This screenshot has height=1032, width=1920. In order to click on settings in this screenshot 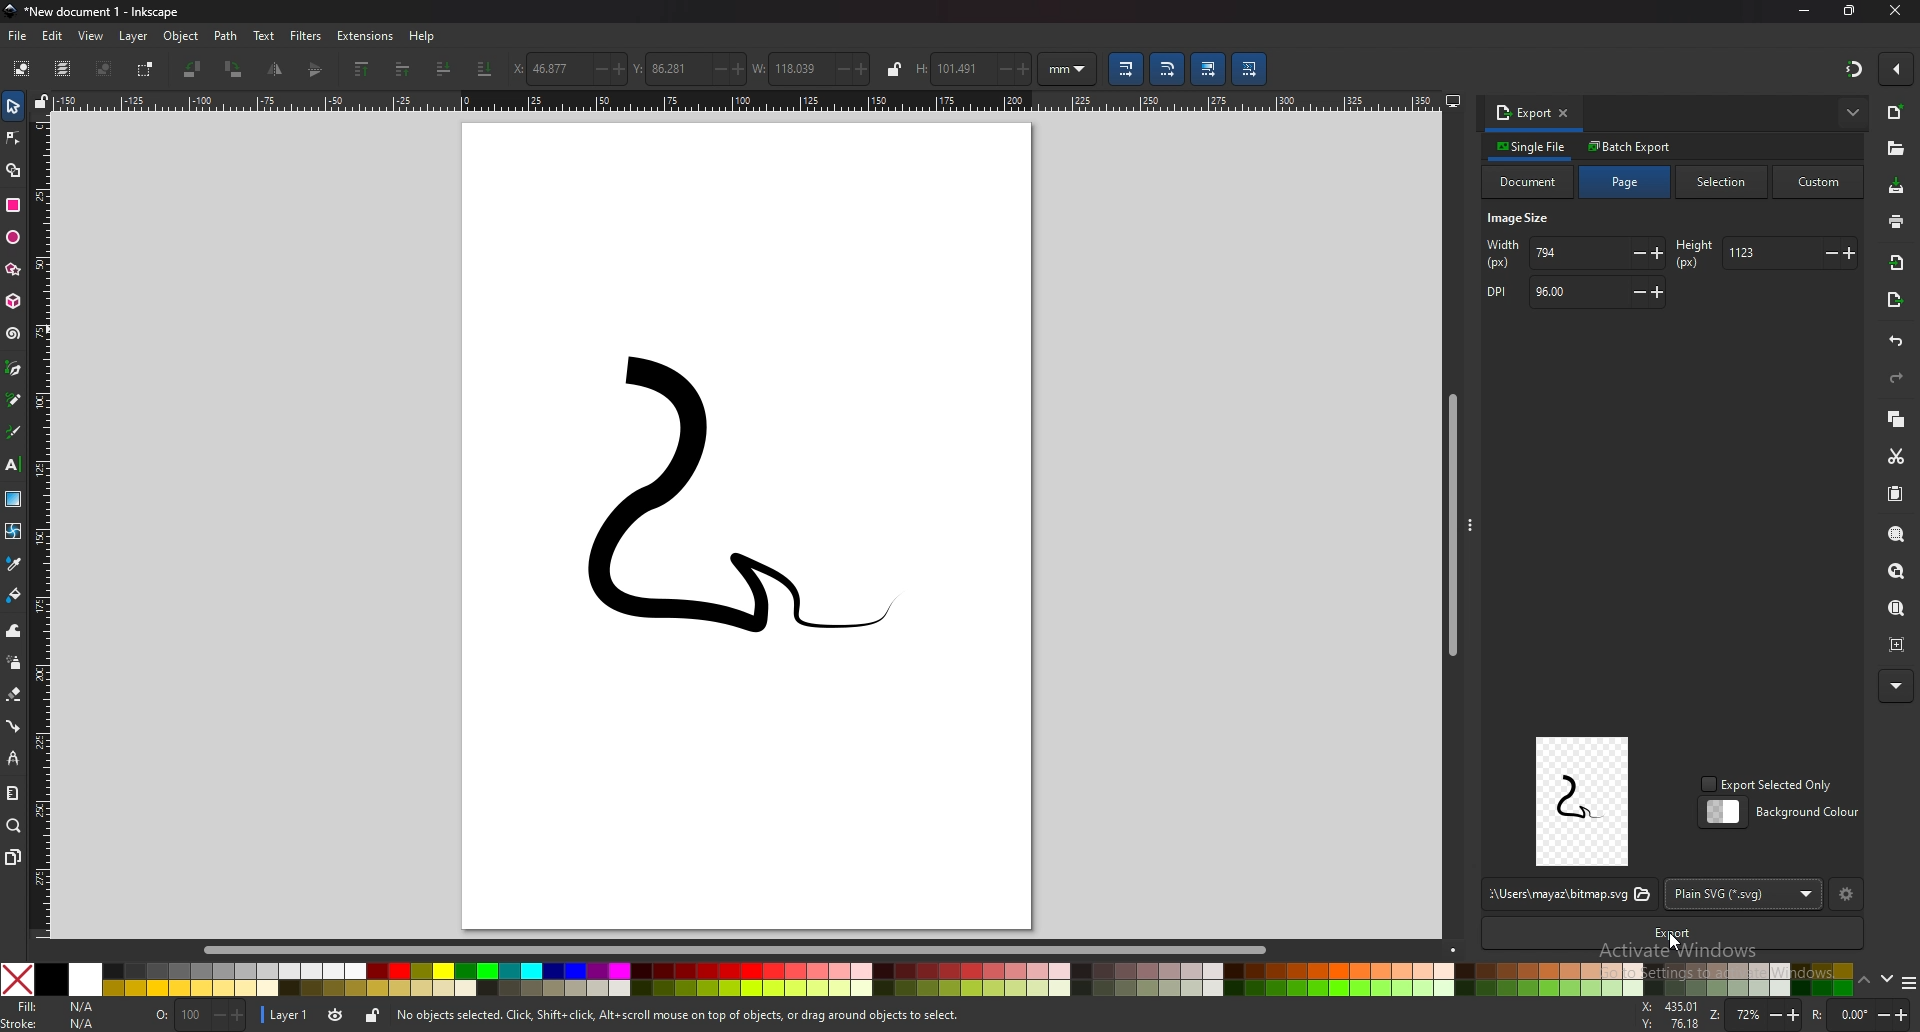, I will do `click(1847, 896)`.